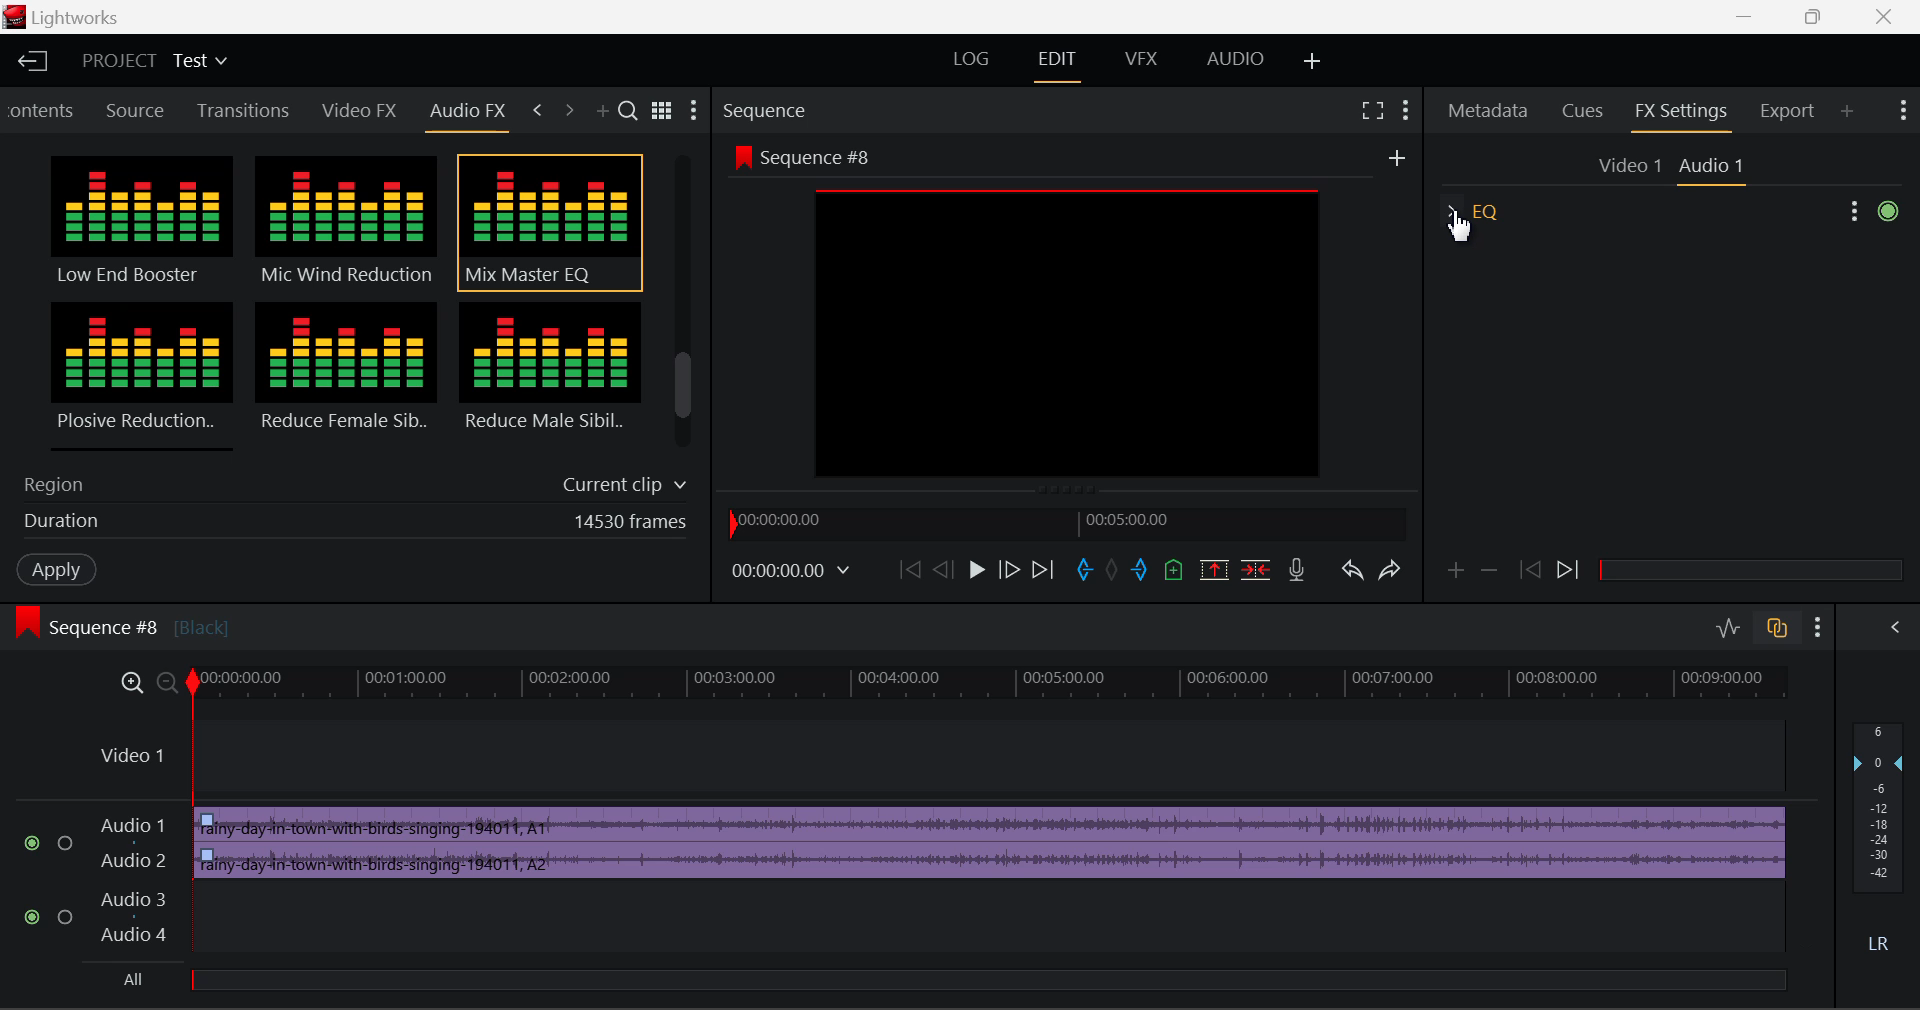  What do you see at coordinates (695, 113) in the screenshot?
I see `Settings` at bounding box center [695, 113].